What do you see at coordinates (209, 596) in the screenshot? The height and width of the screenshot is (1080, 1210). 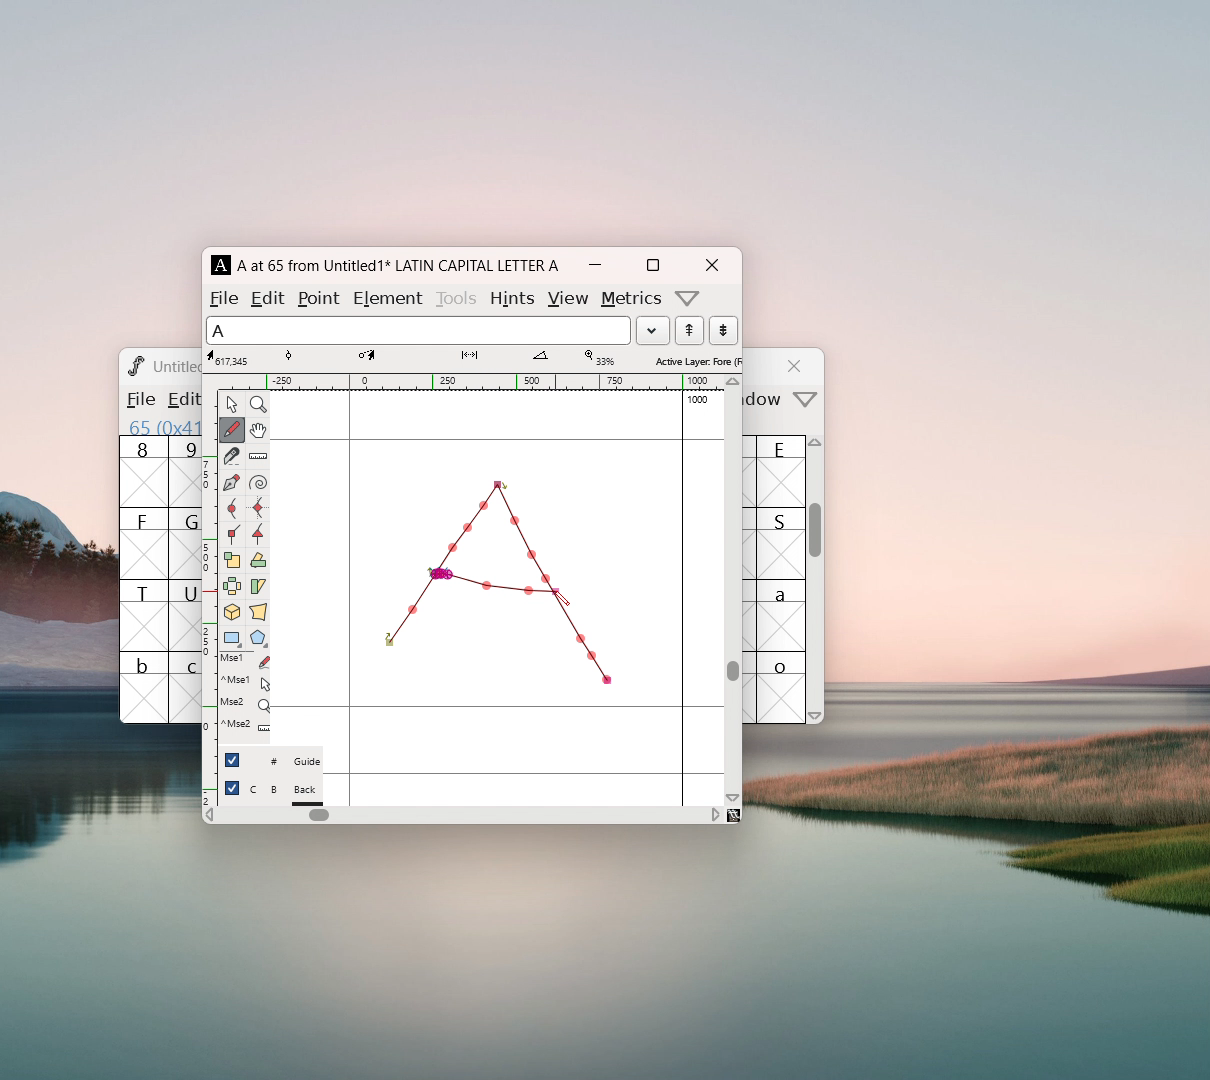 I see `vertical ruler` at bounding box center [209, 596].